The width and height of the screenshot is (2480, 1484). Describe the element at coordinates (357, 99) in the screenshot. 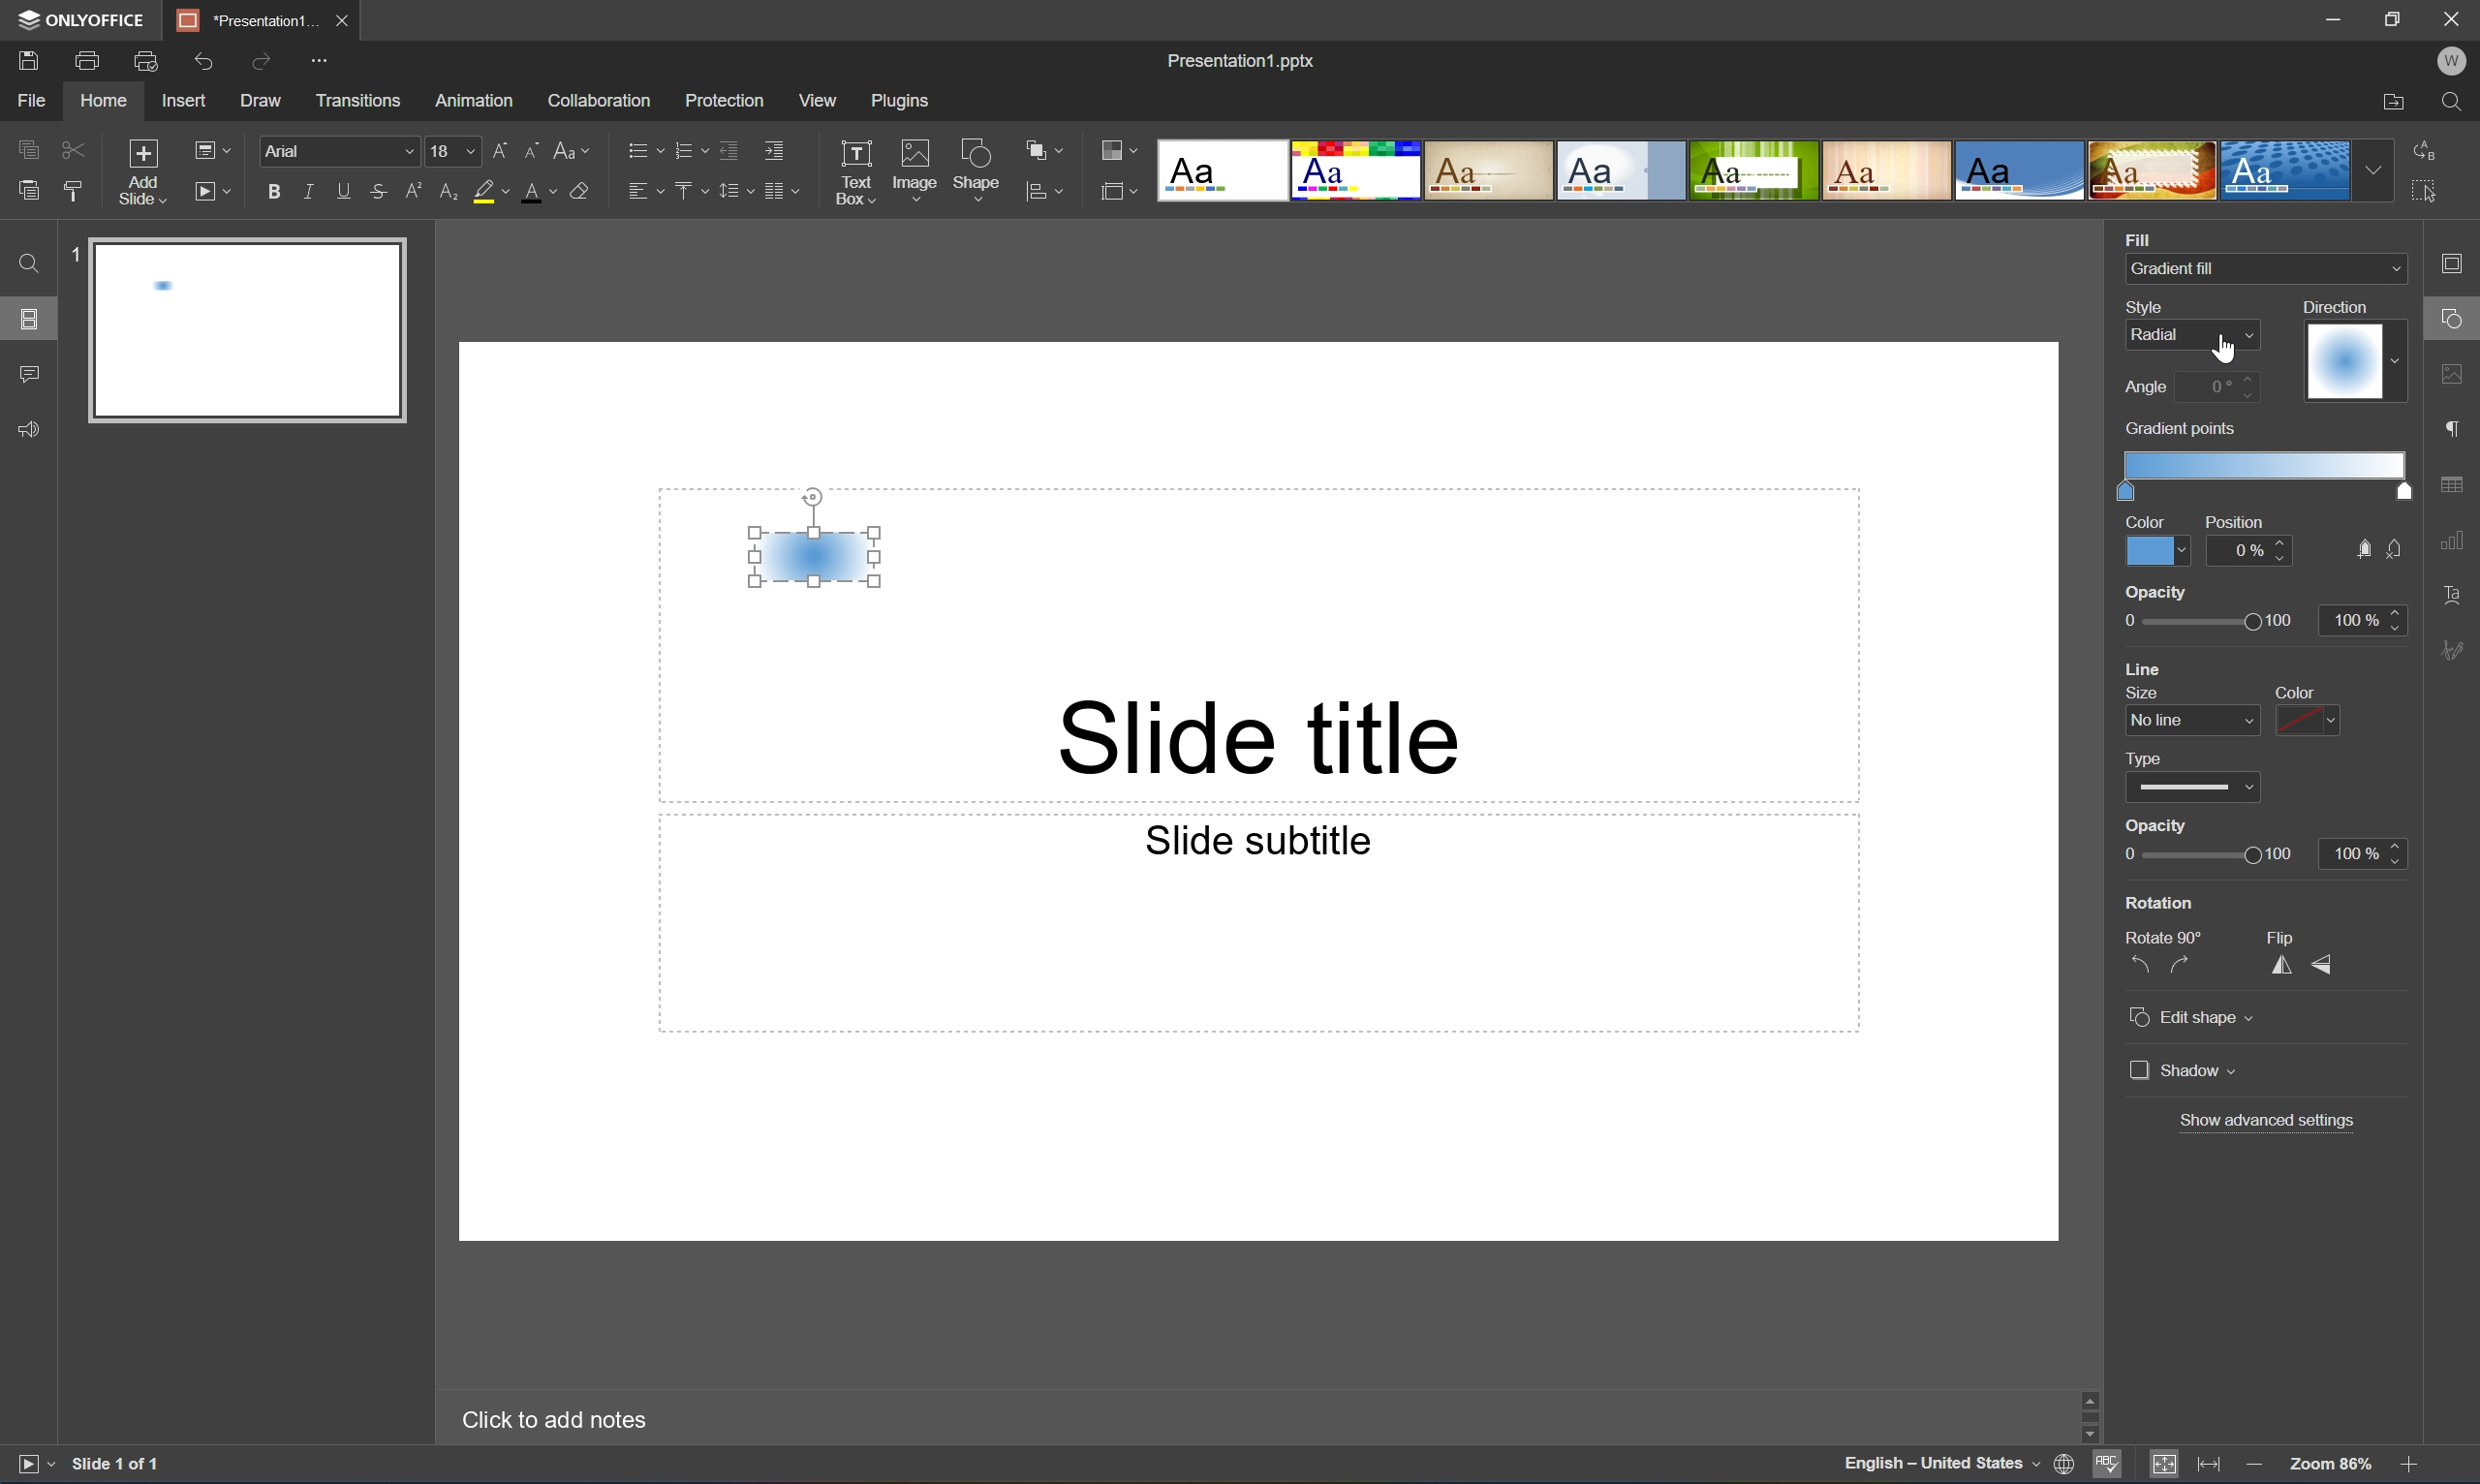

I see `Transitions` at that location.